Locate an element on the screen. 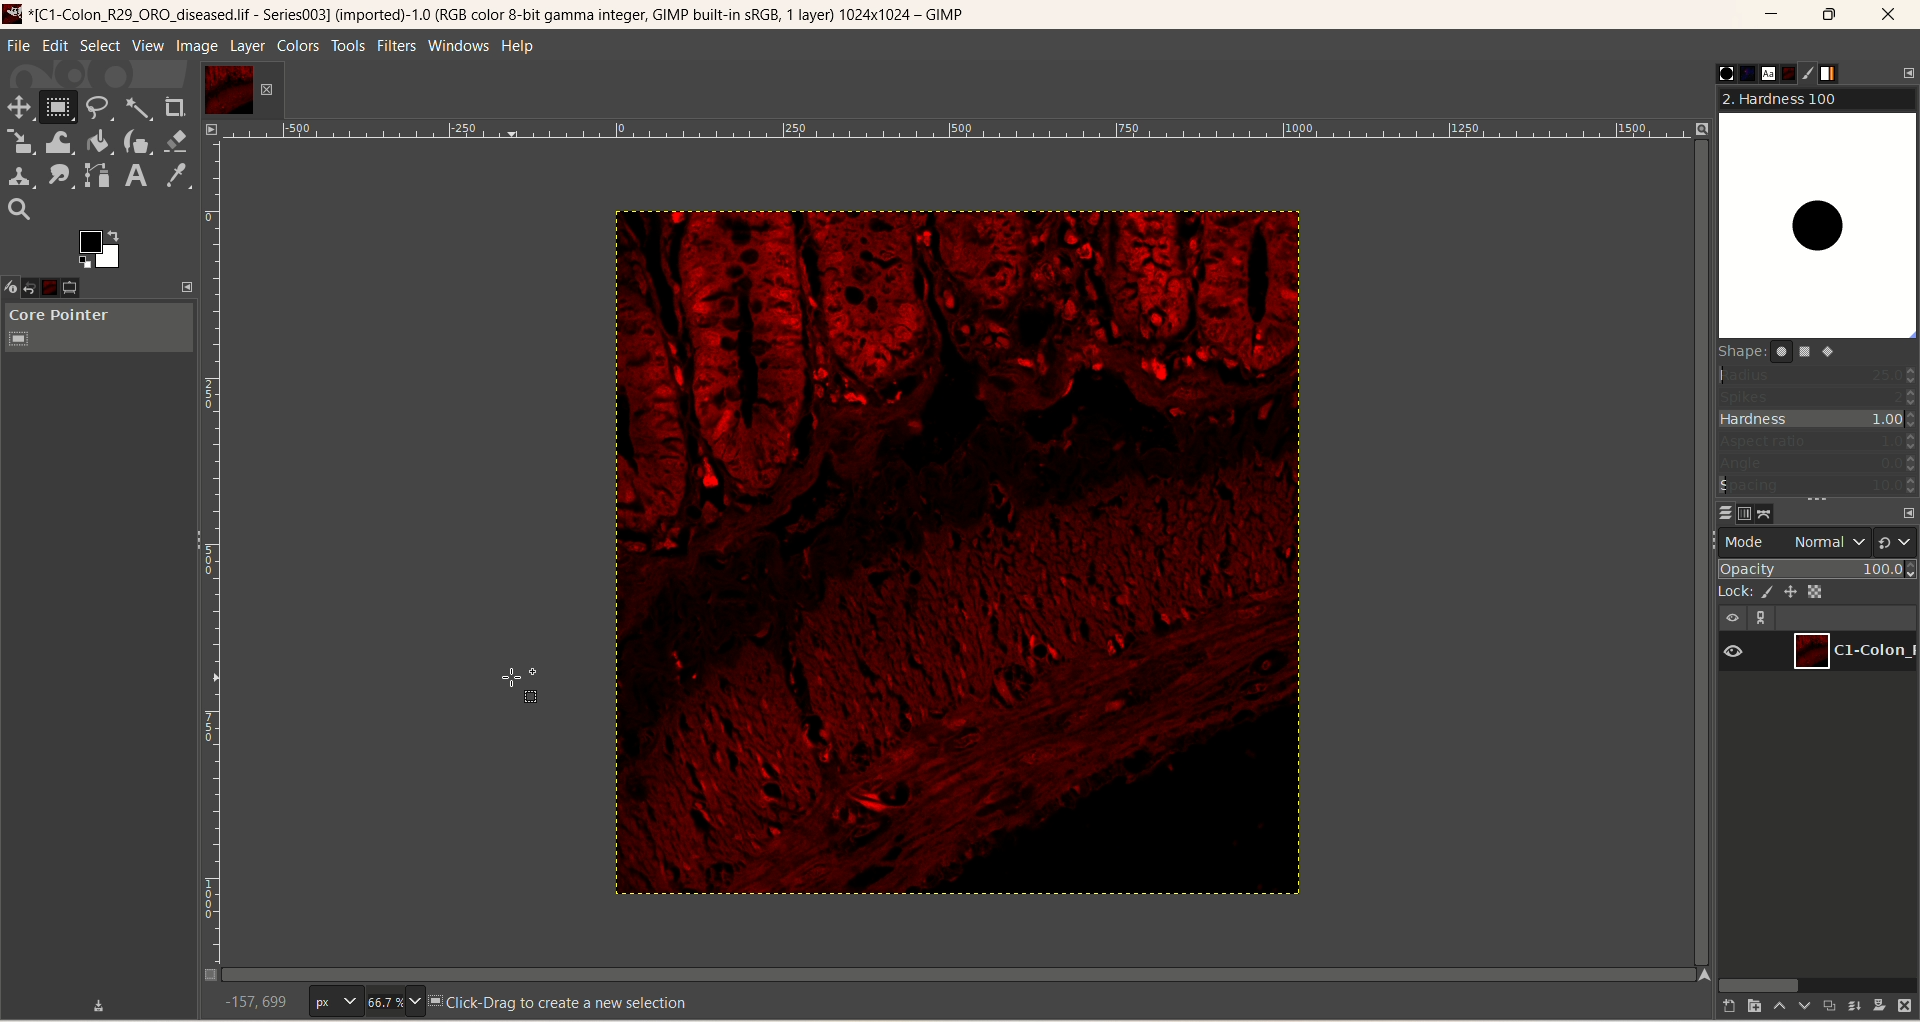 The height and width of the screenshot is (1022, 1920). paint bucket is located at coordinates (100, 140).